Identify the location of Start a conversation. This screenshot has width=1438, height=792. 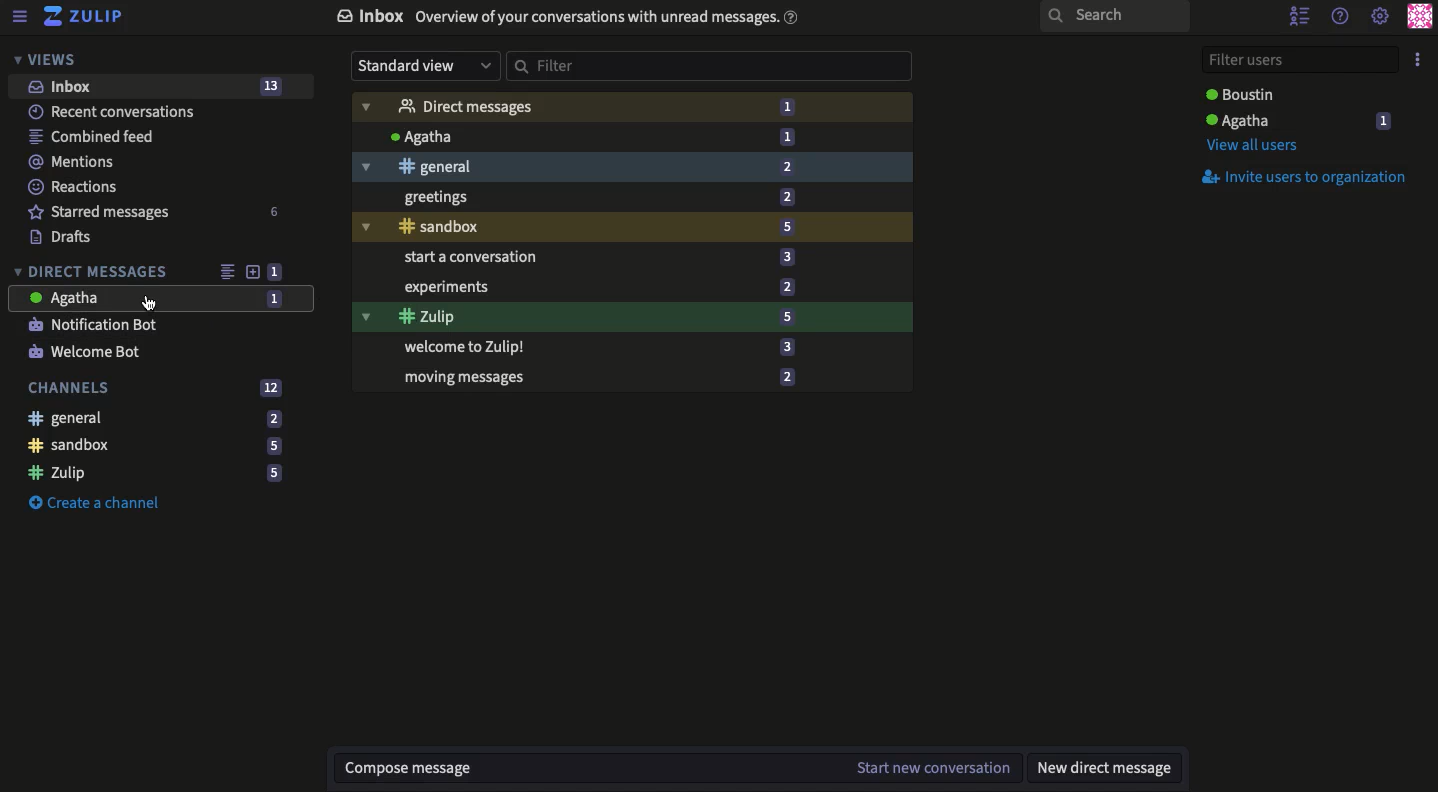
(631, 258).